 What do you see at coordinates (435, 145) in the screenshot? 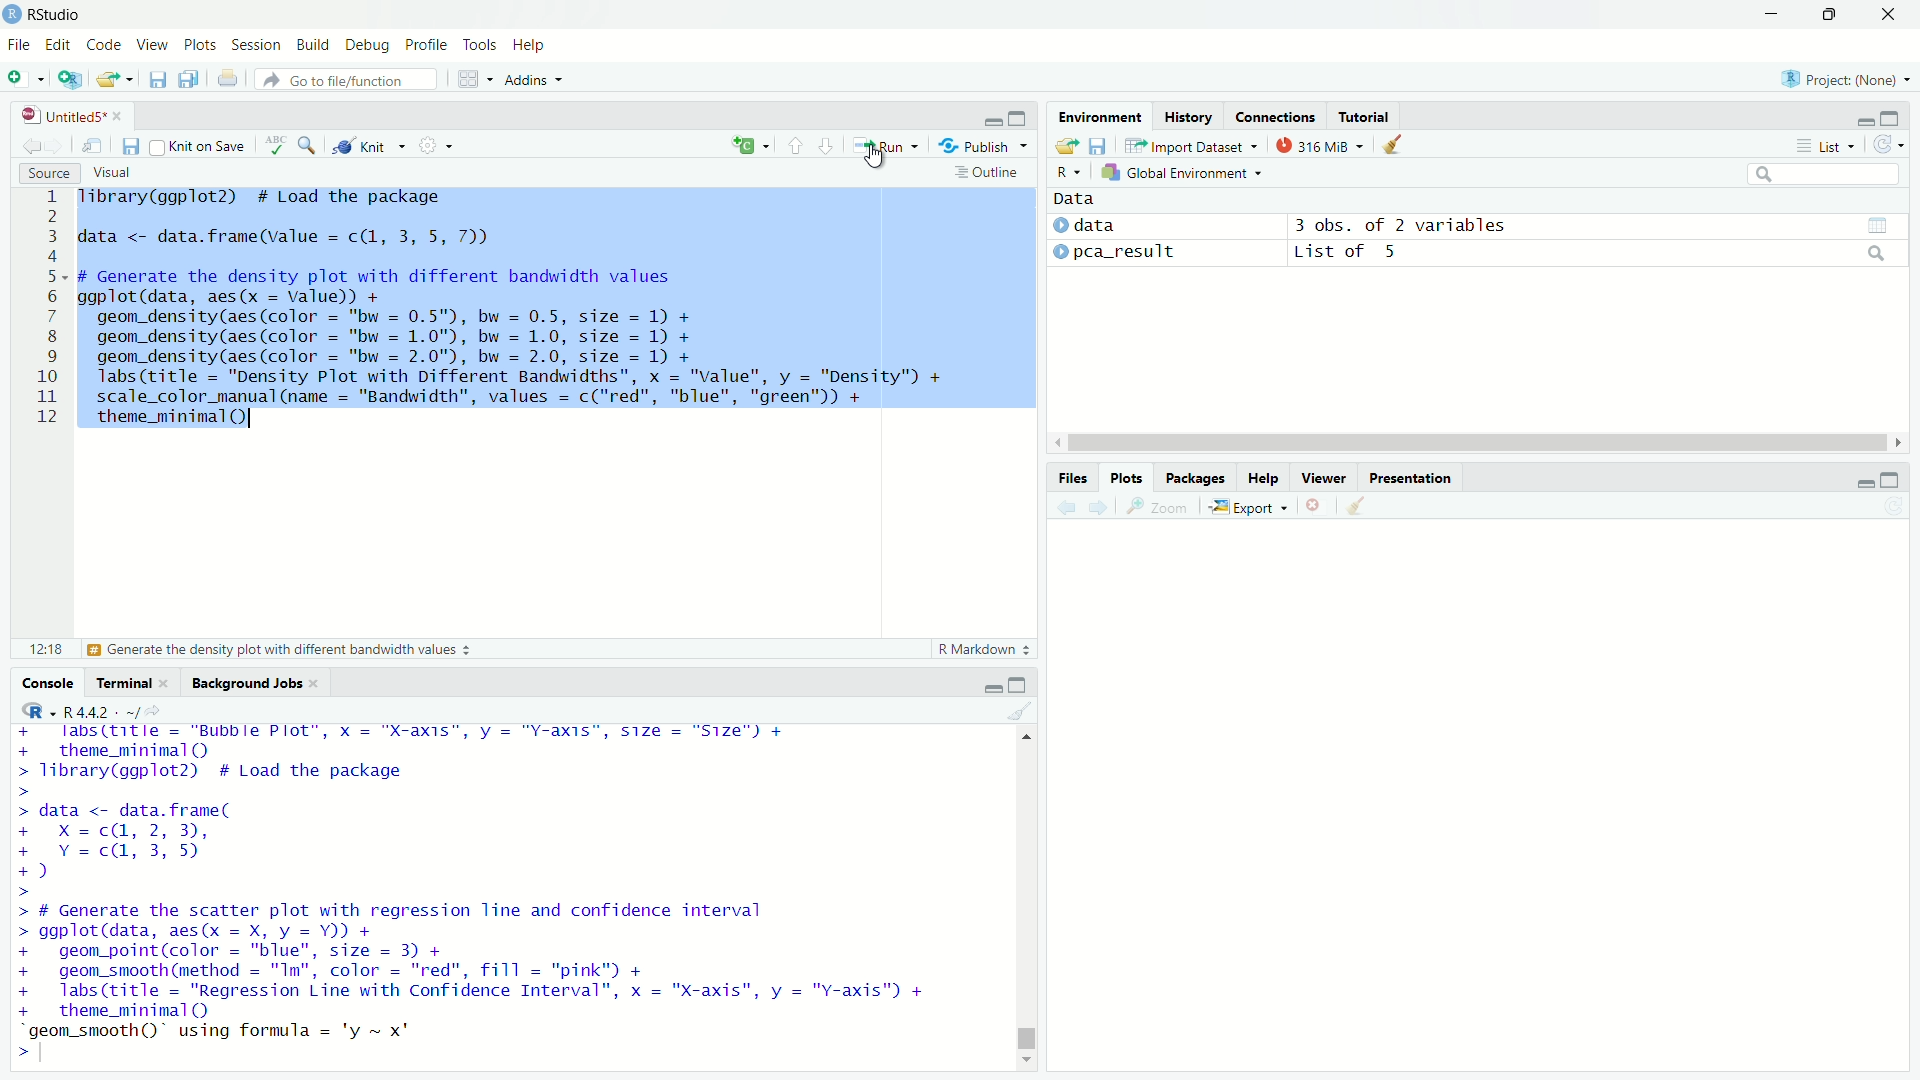
I see `More options` at bounding box center [435, 145].